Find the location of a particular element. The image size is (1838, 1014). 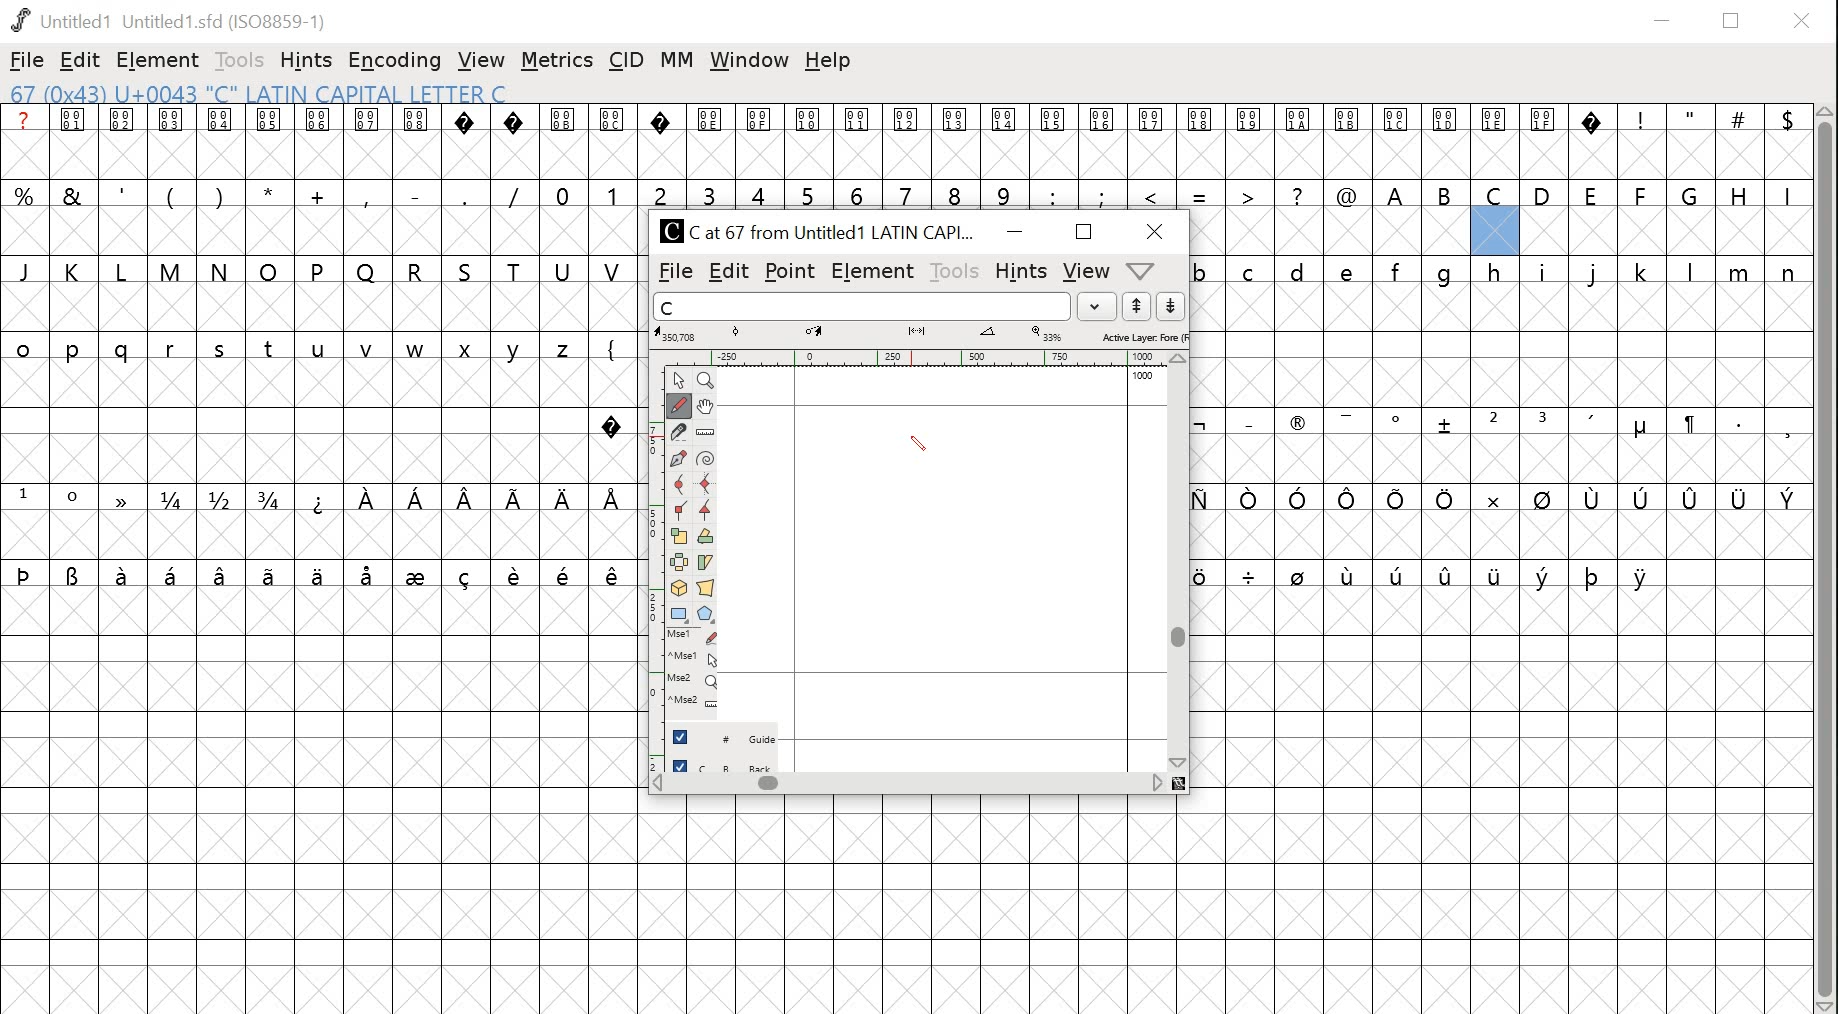

edit is located at coordinates (79, 60).